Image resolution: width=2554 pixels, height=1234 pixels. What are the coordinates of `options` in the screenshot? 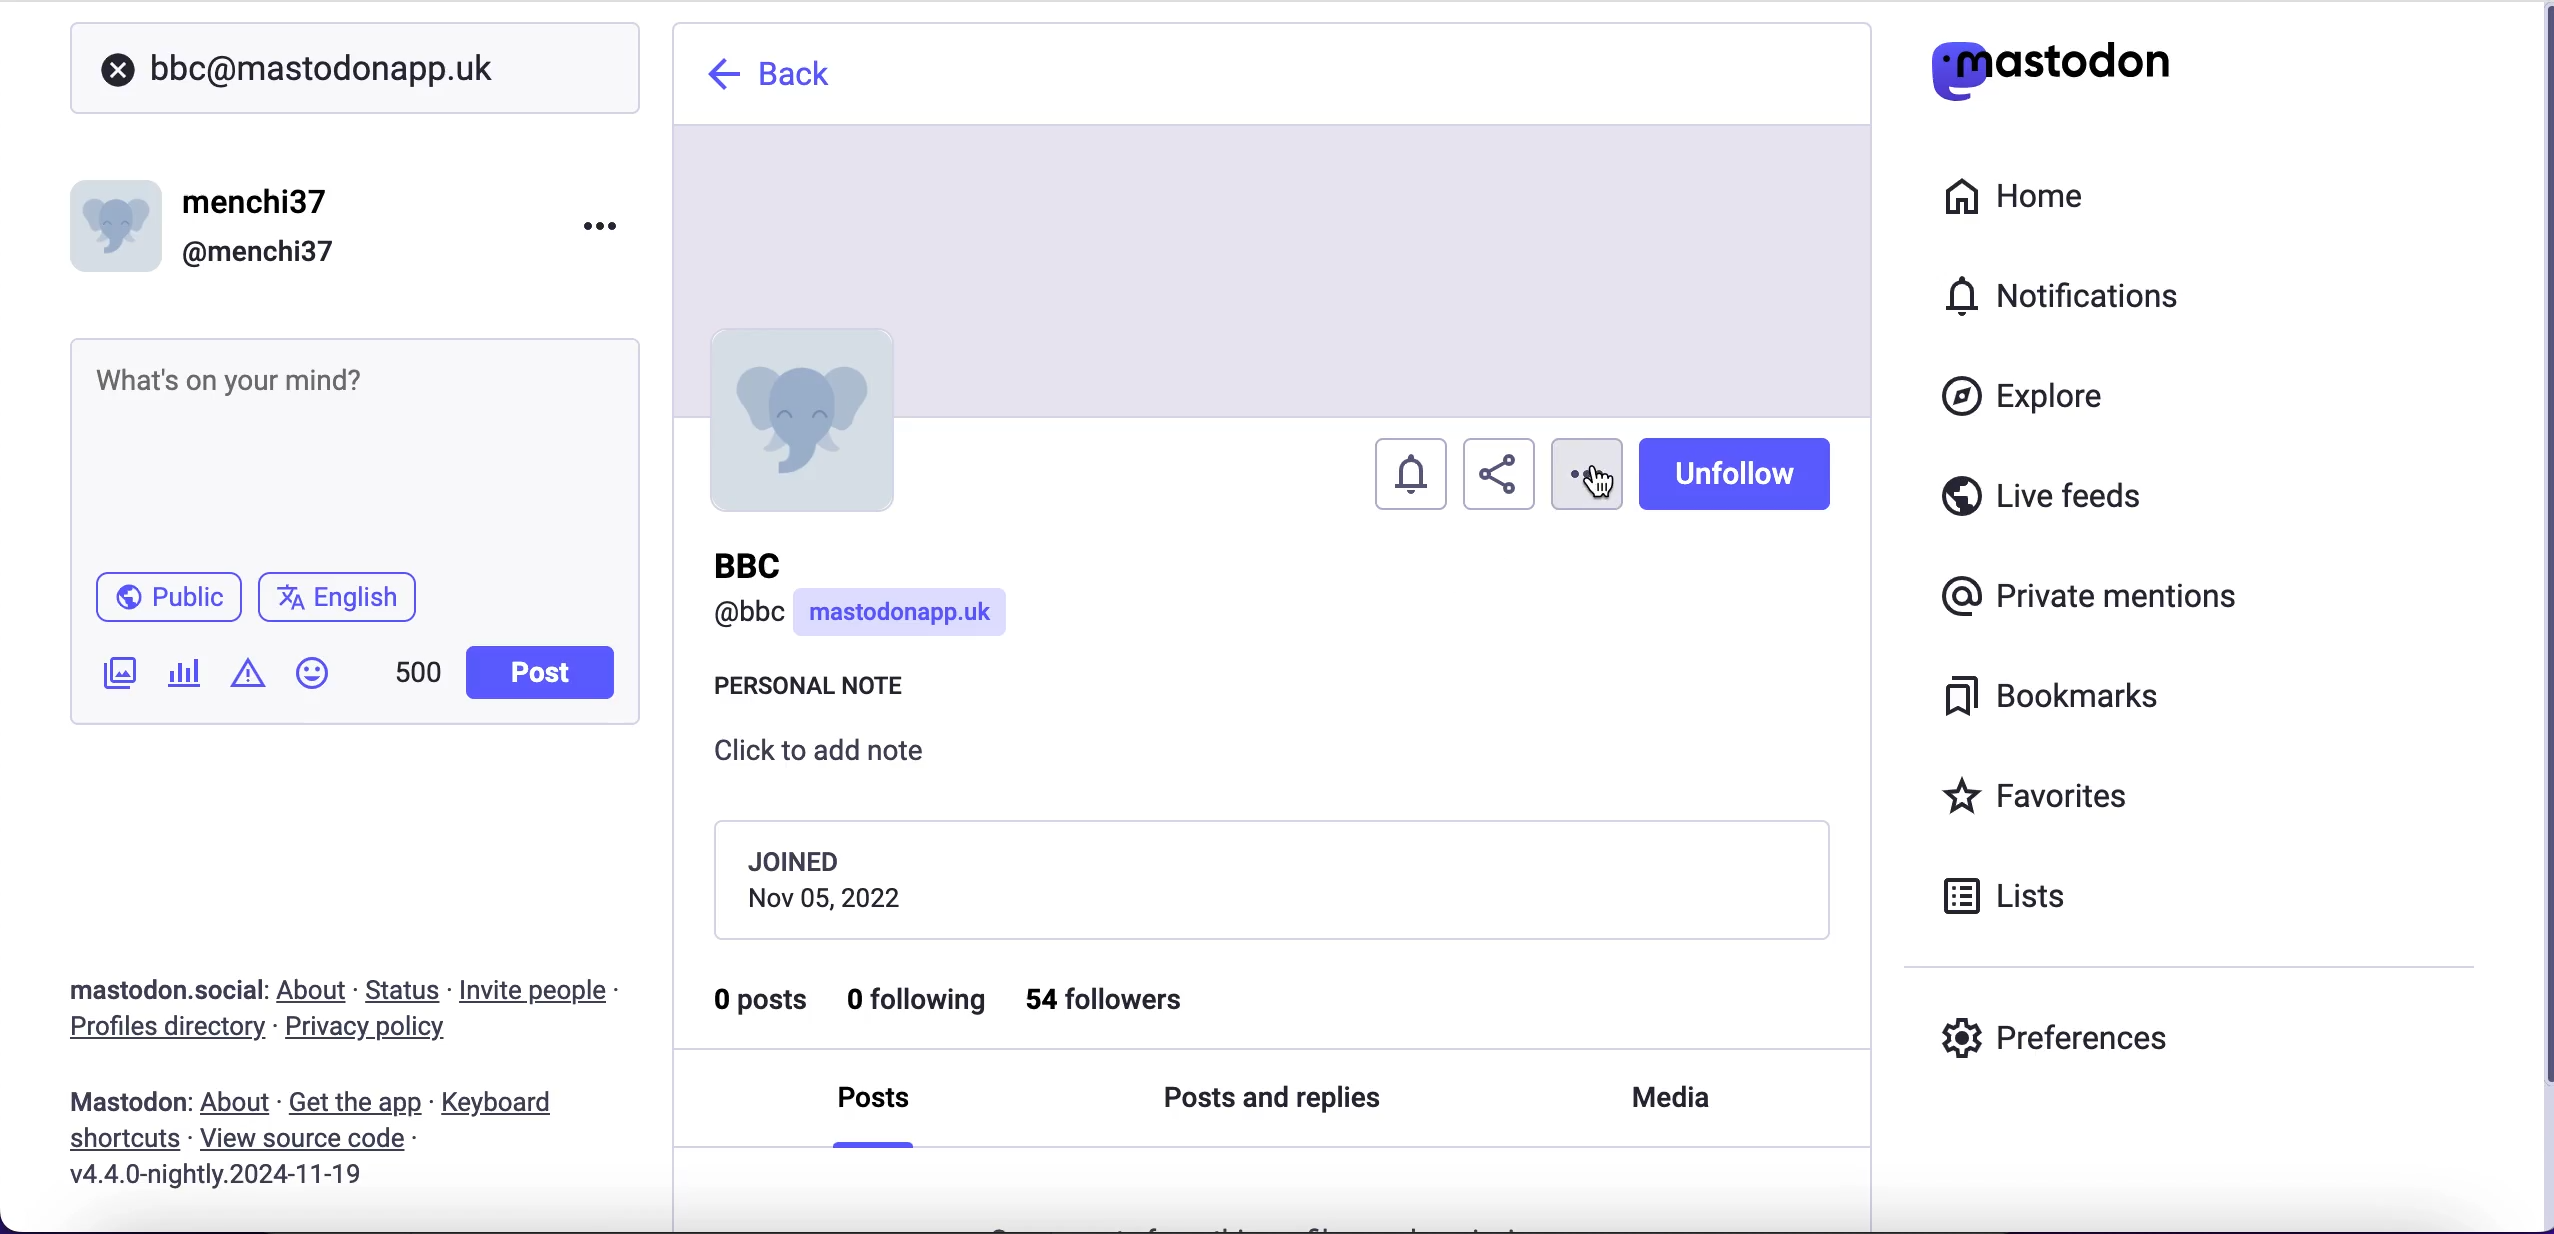 It's located at (1583, 448).